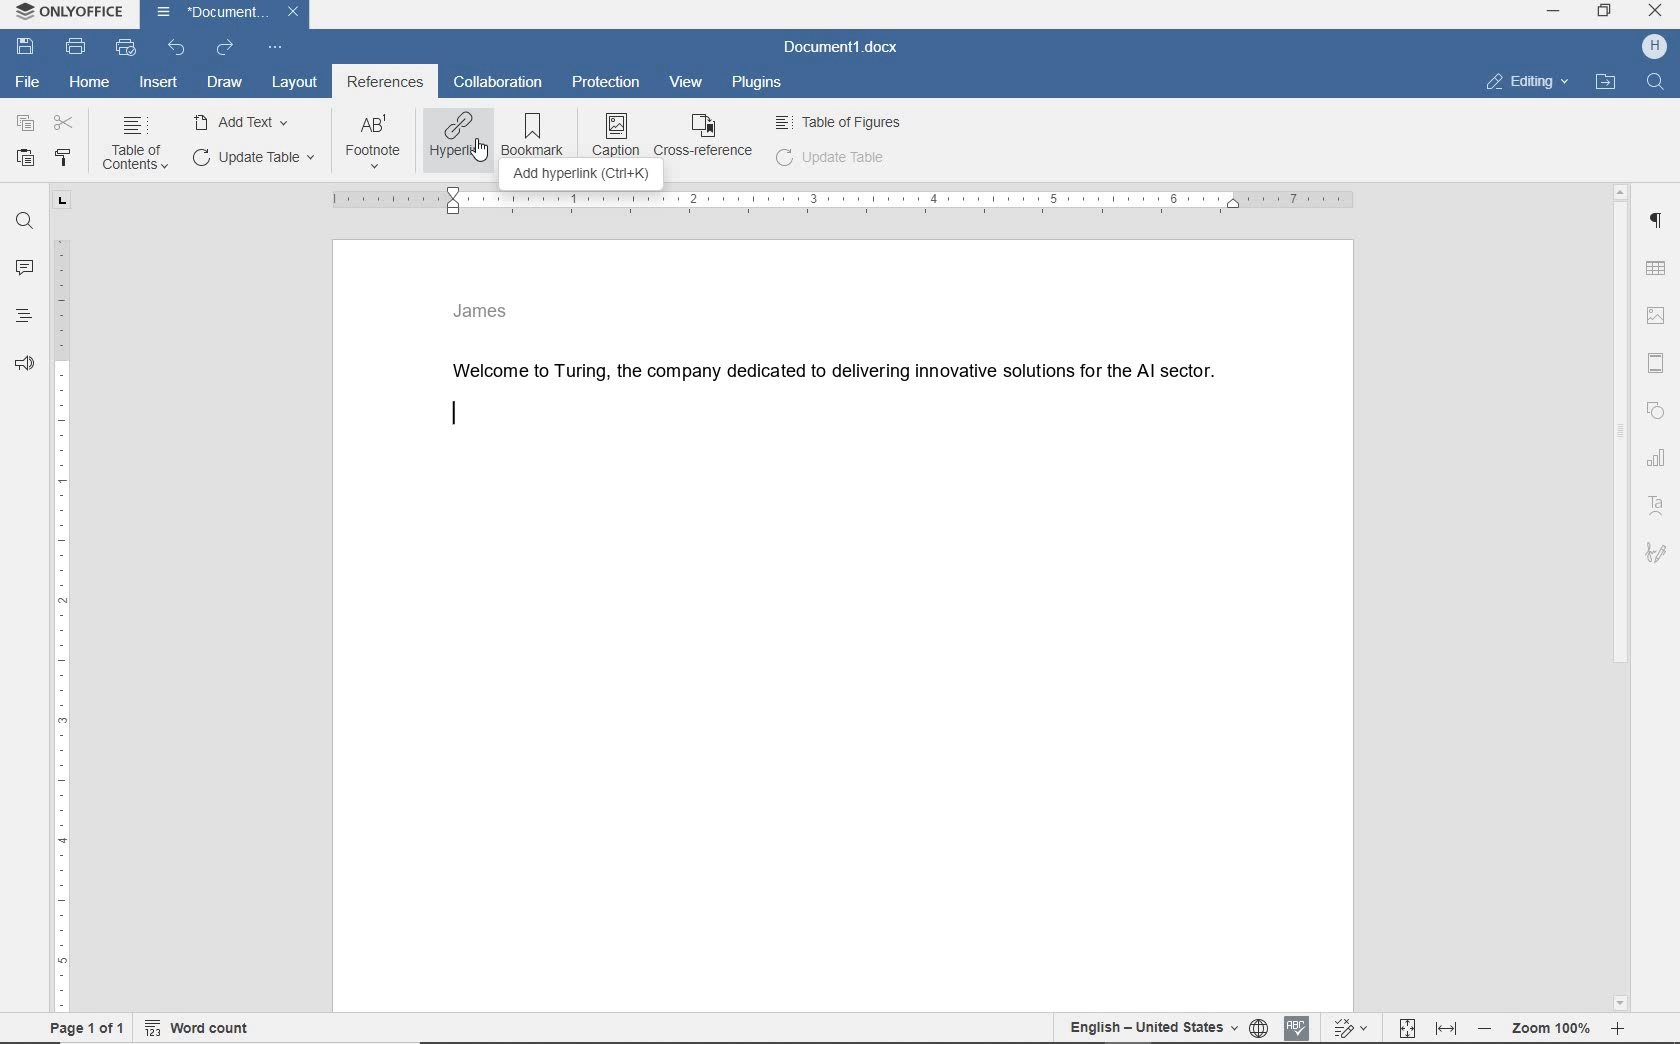  I want to click on Page 1 of 1, so click(81, 1030).